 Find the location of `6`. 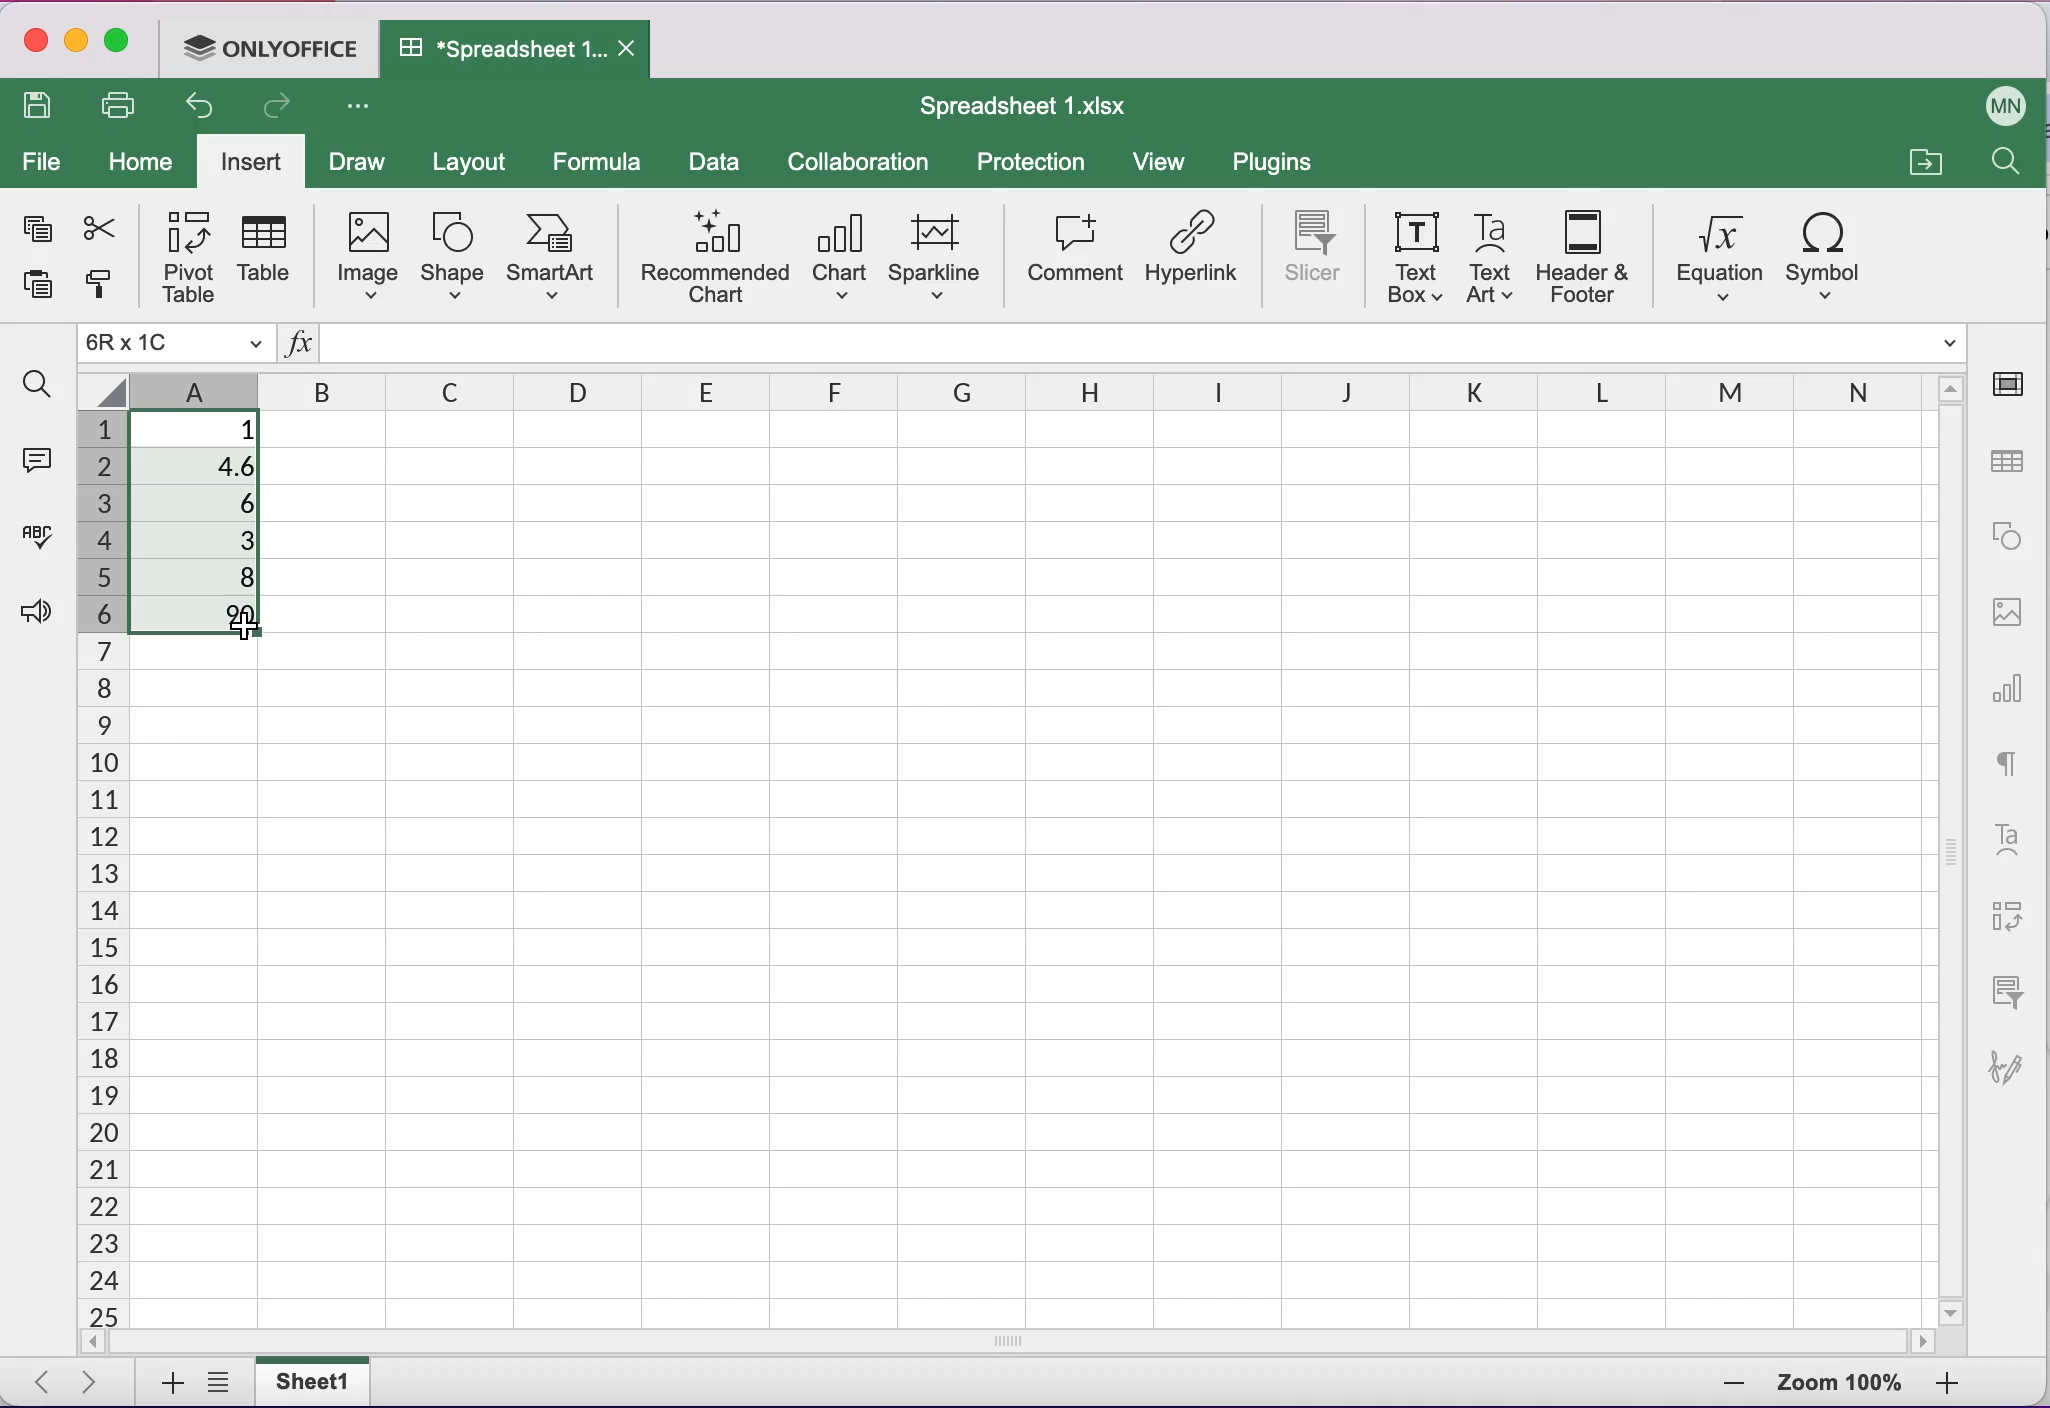

6 is located at coordinates (206, 505).